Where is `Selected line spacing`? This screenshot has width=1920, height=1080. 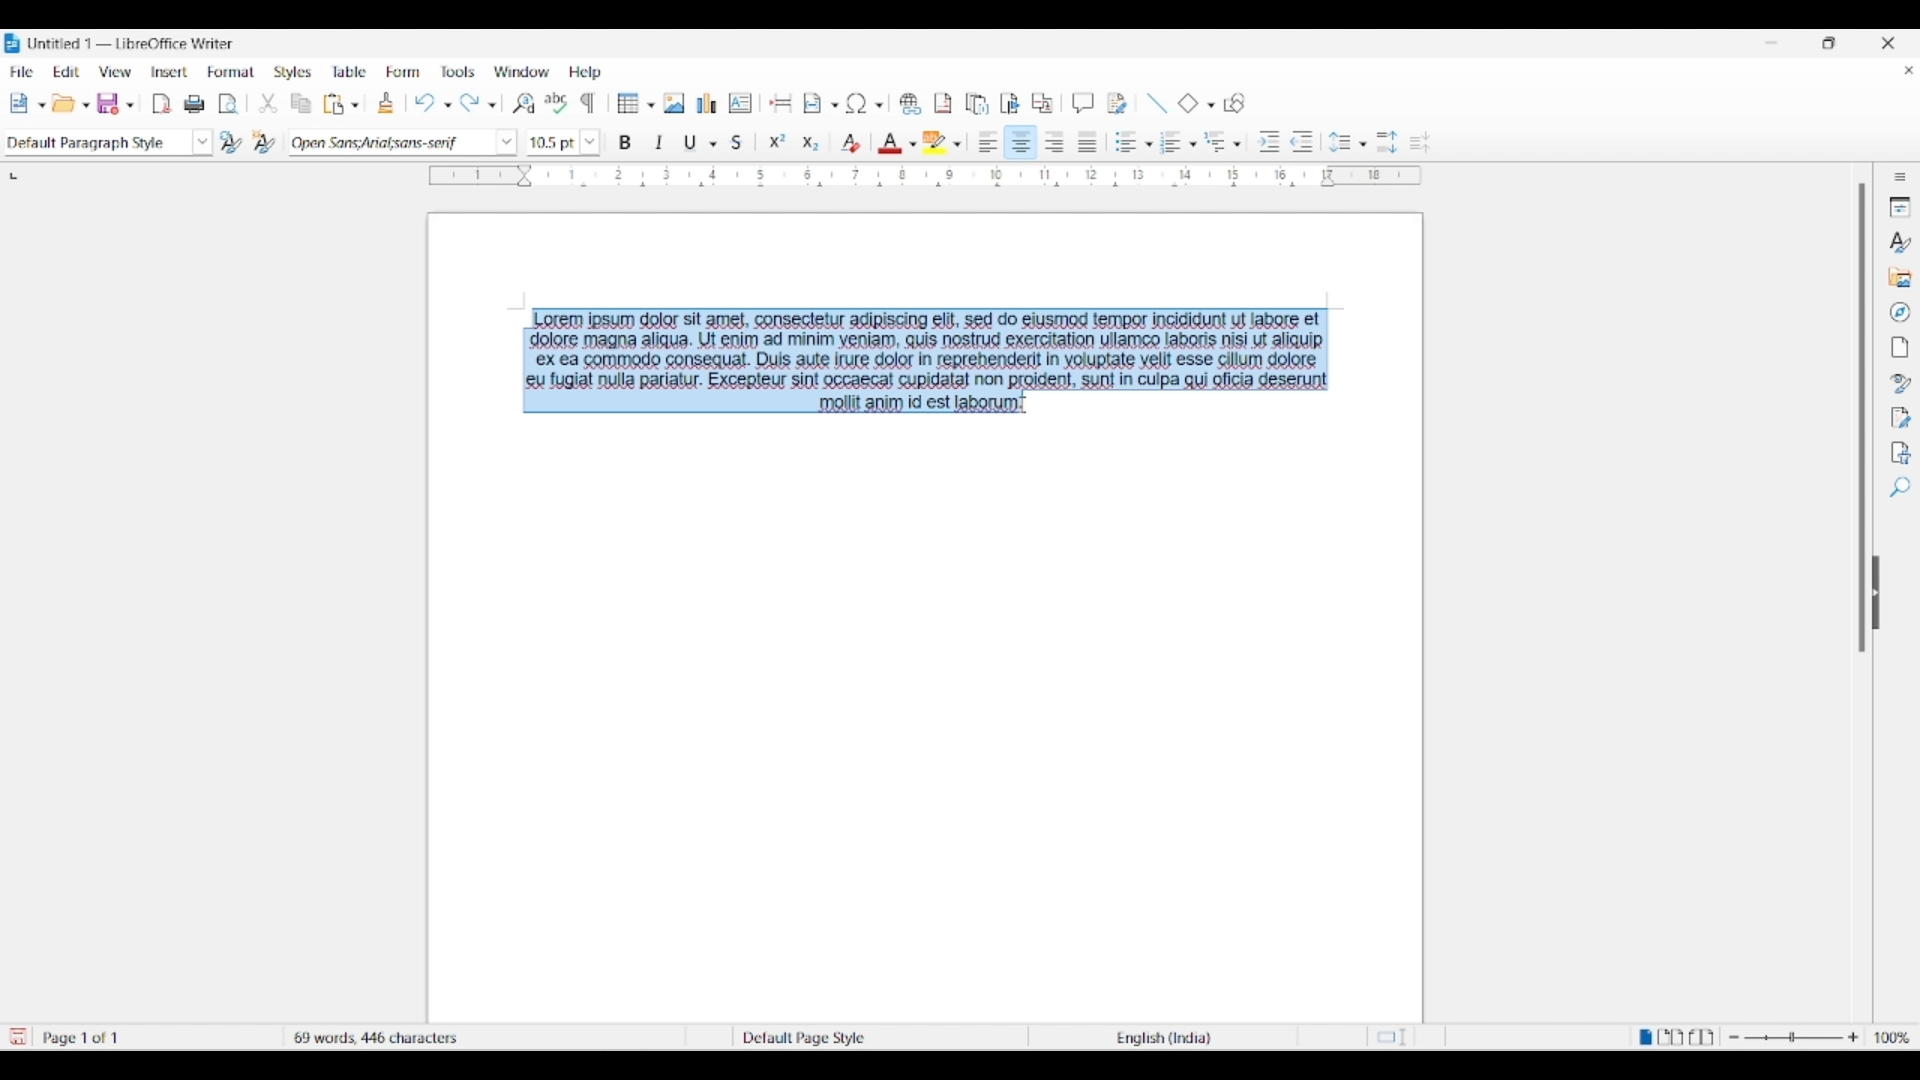
Selected line spacing is located at coordinates (1339, 142).